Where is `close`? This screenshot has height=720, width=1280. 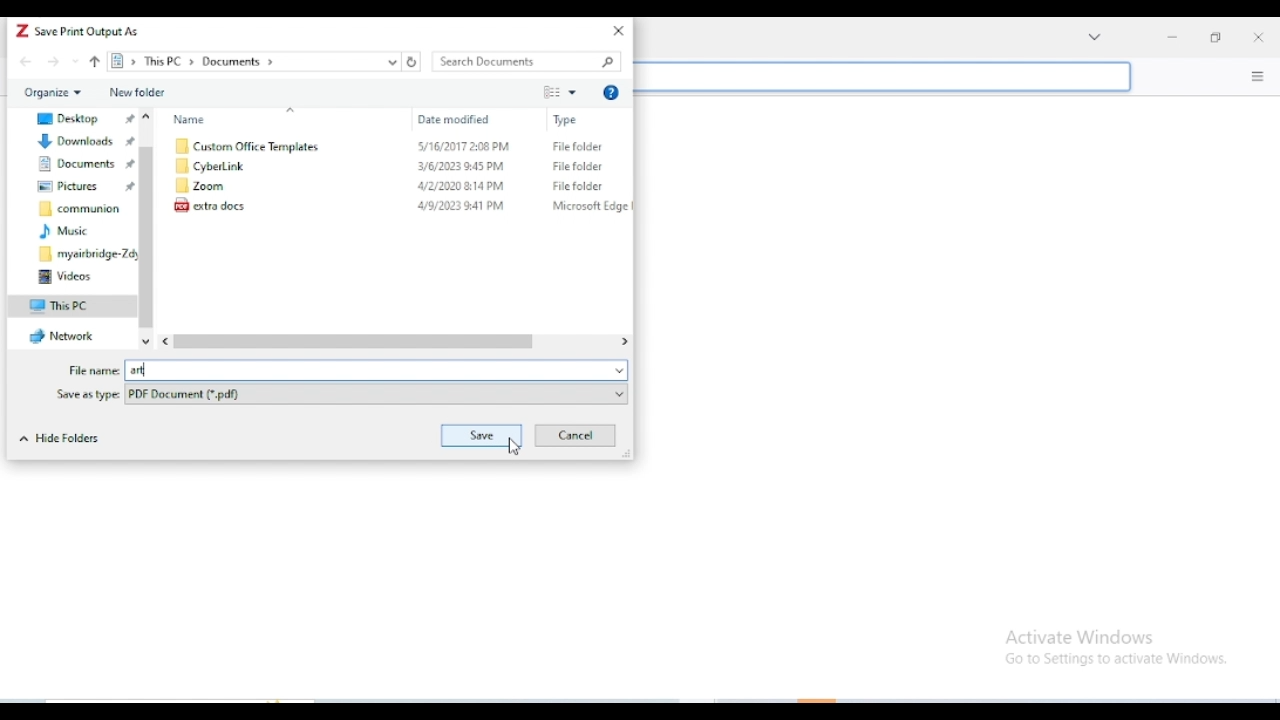 close is located at coordinates (617, 29).